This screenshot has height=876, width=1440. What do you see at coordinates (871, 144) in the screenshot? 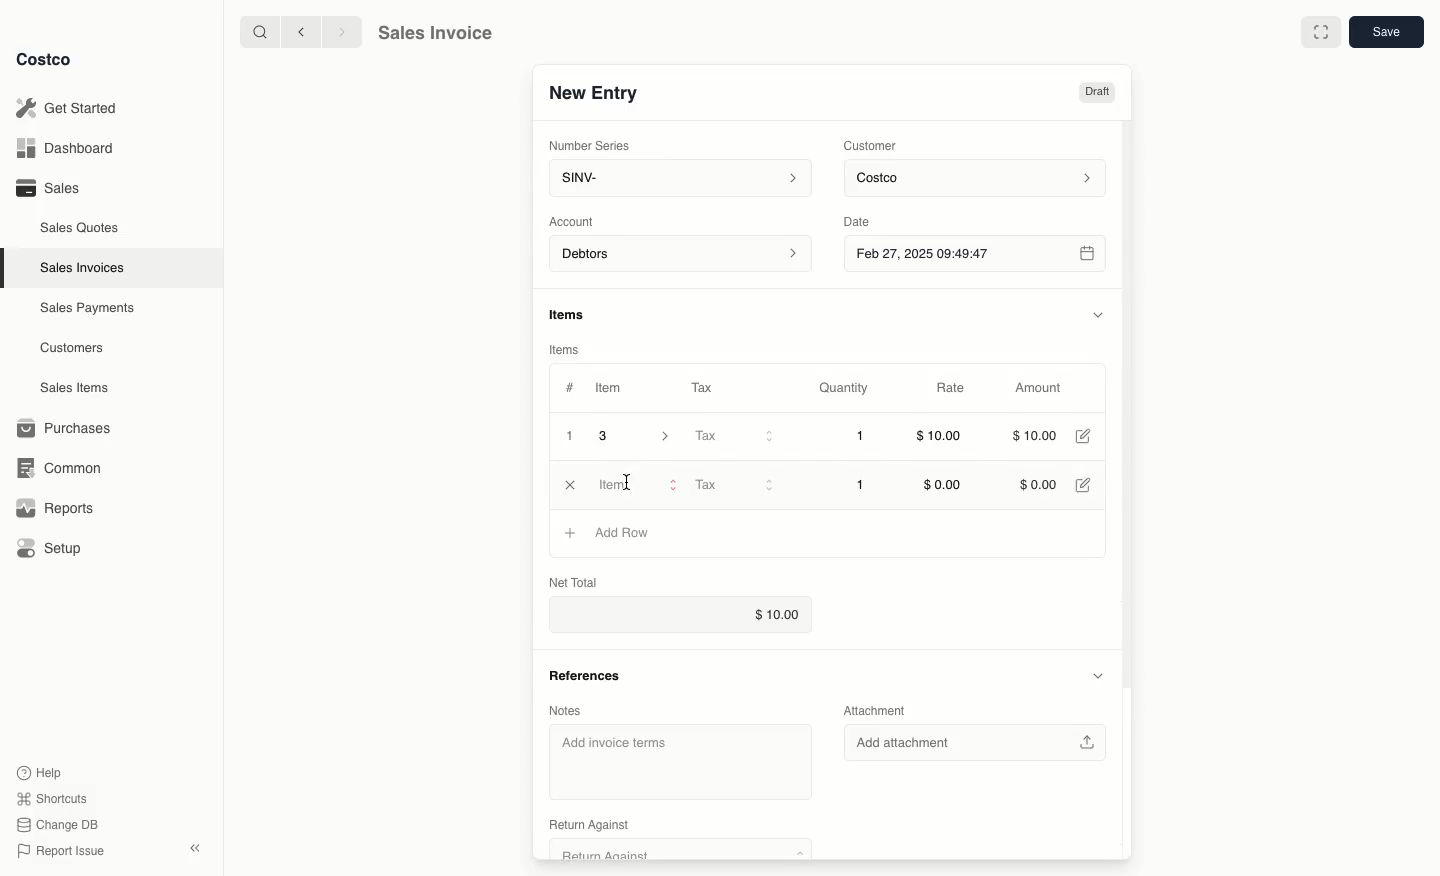
I see `Customer` at bounding box center [871, 144].